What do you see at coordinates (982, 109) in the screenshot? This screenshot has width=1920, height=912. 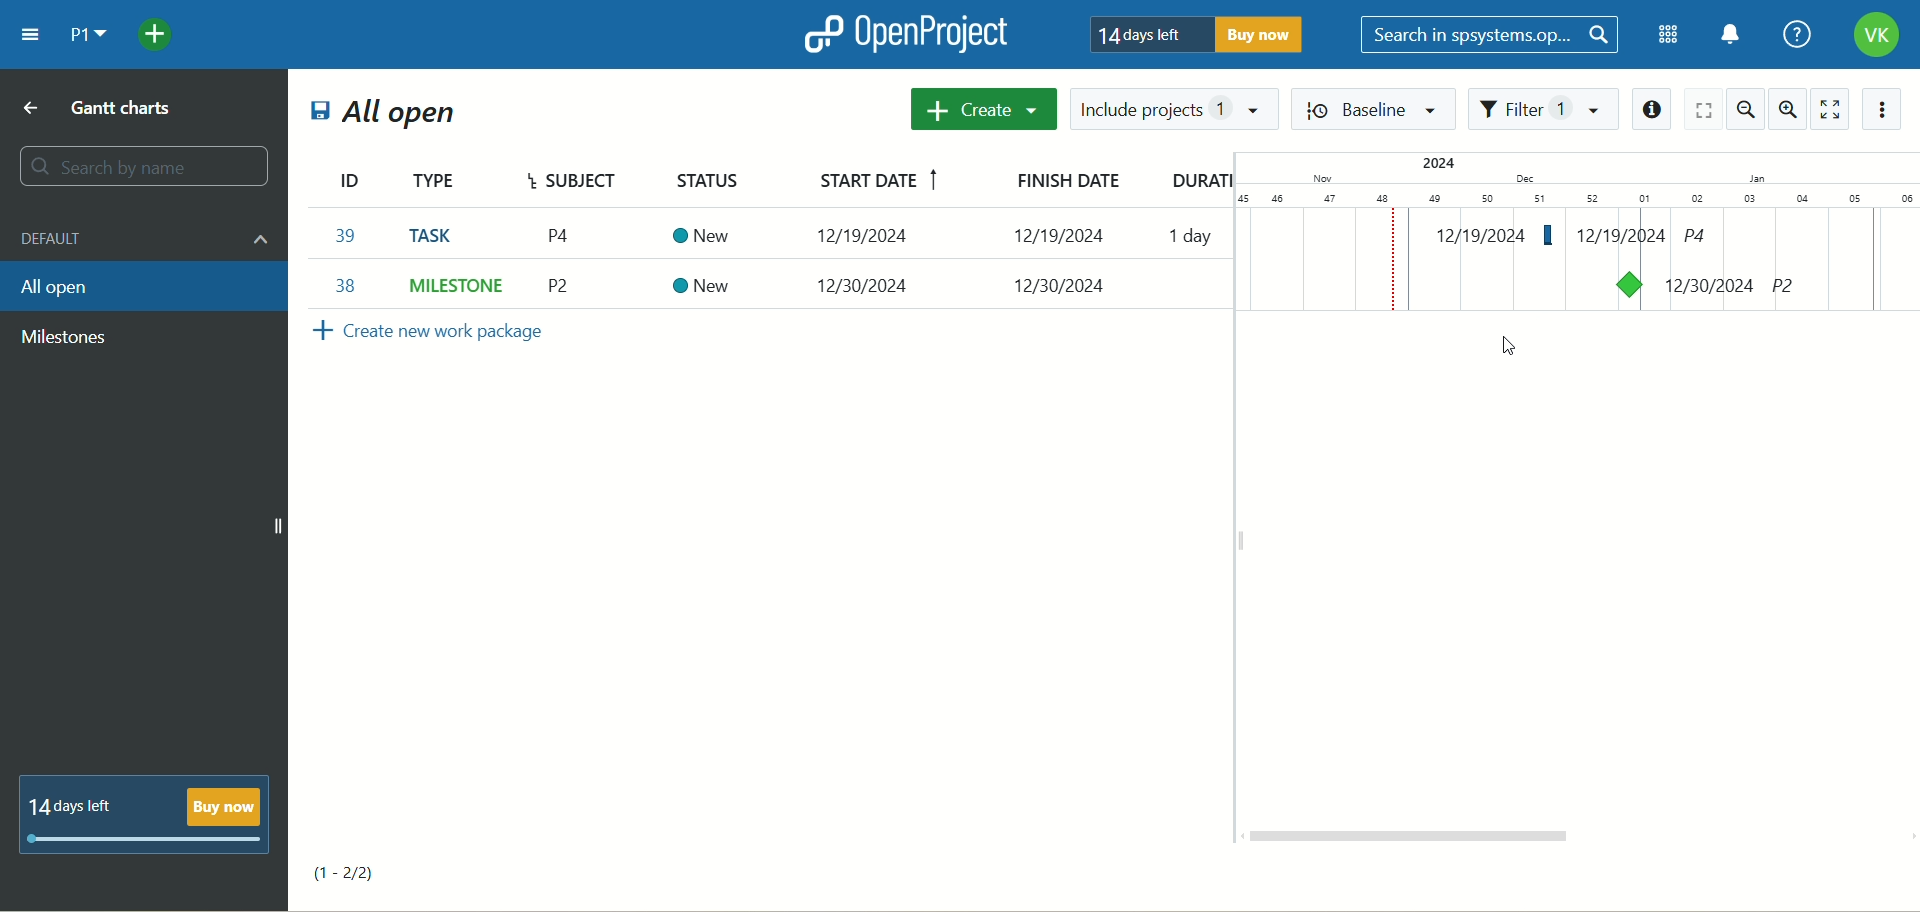 I see `create` at bounding box center [982, 109].